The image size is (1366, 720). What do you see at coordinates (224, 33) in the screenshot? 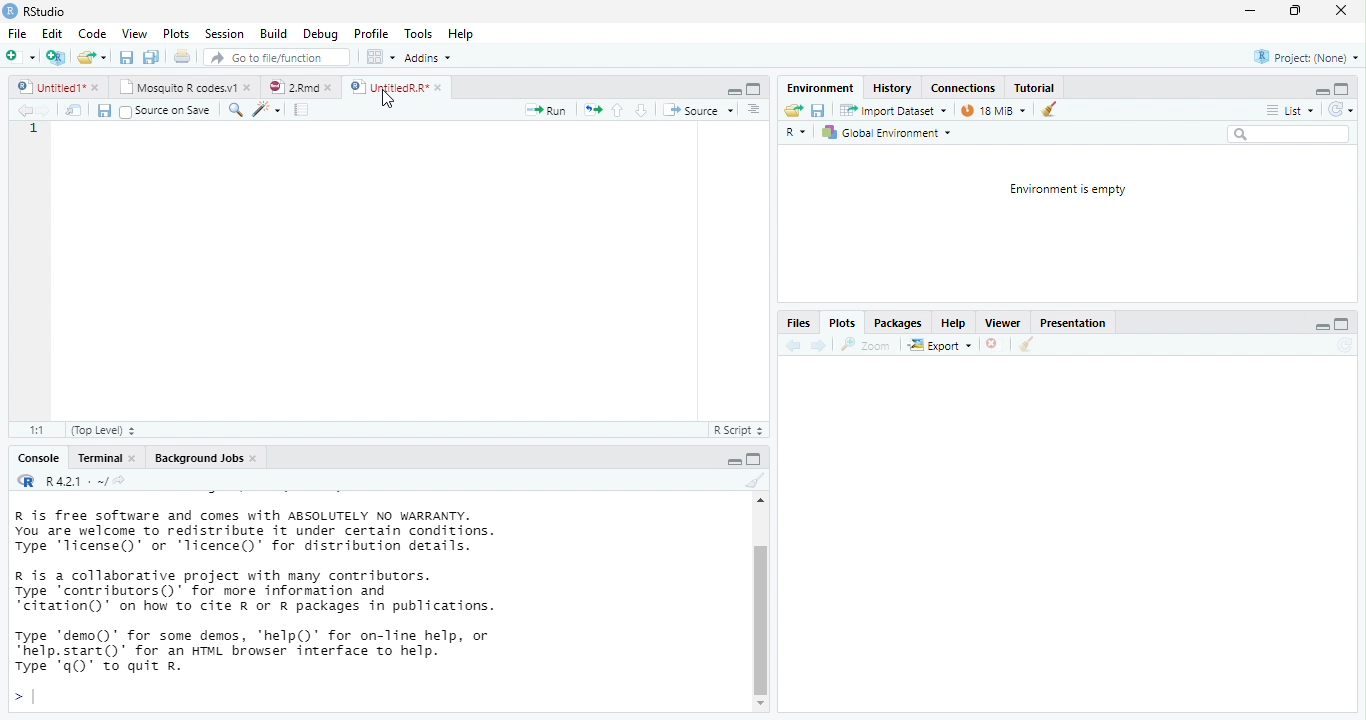
I see `Session` at bounding box center [224, 33].